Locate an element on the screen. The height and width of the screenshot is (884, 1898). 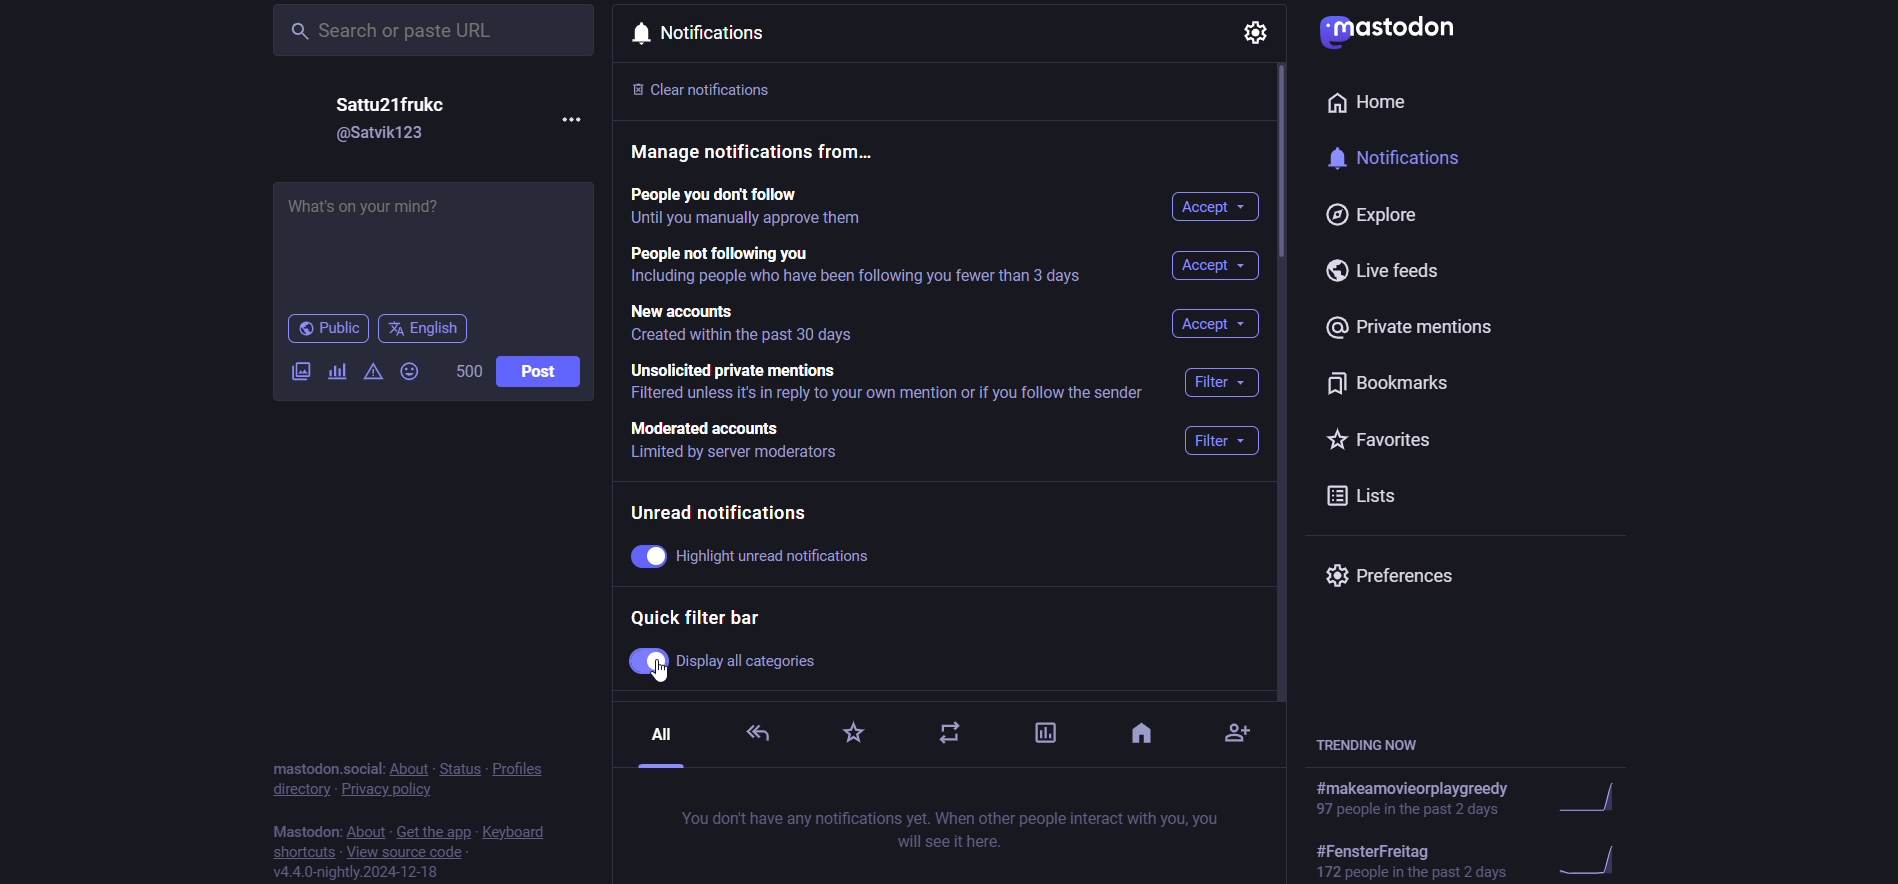
FenstarFreltag 172 people in the past 2 days is located at coordinates (1413, 861).